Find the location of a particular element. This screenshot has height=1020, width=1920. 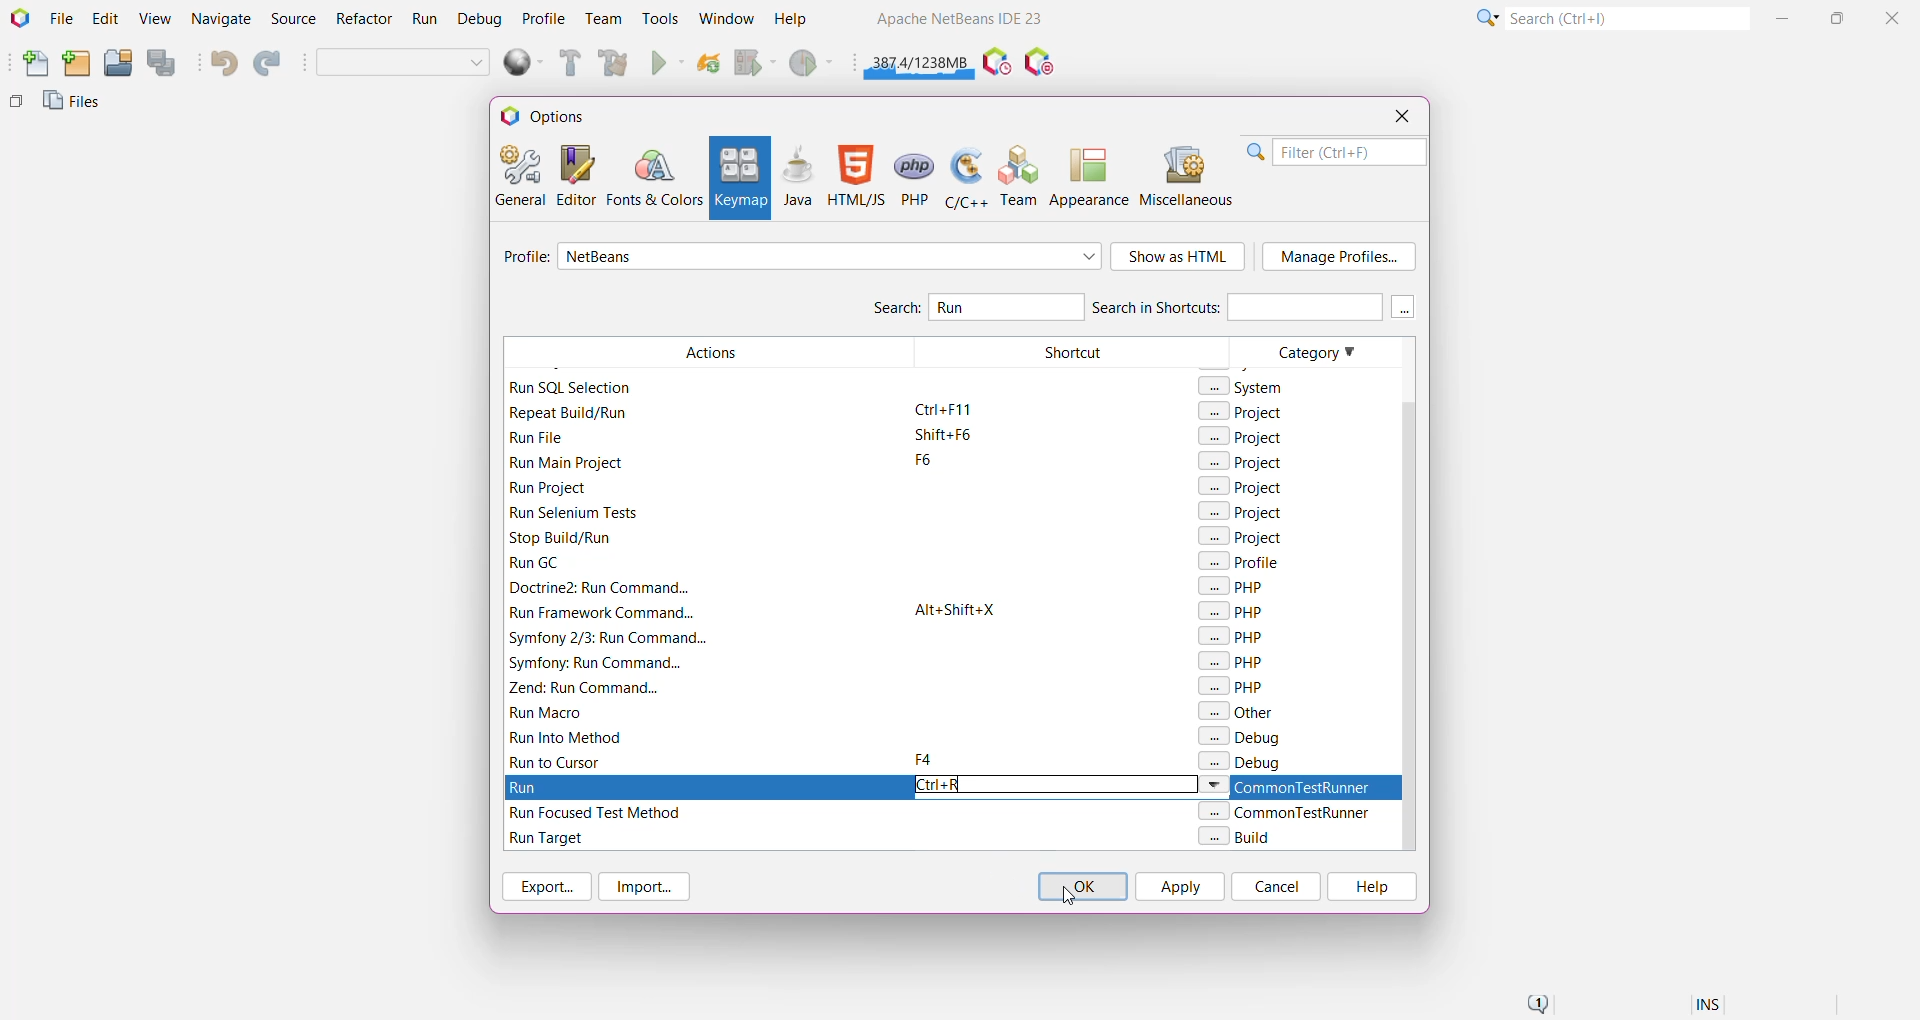

Run is located at coordinates (425, 22).